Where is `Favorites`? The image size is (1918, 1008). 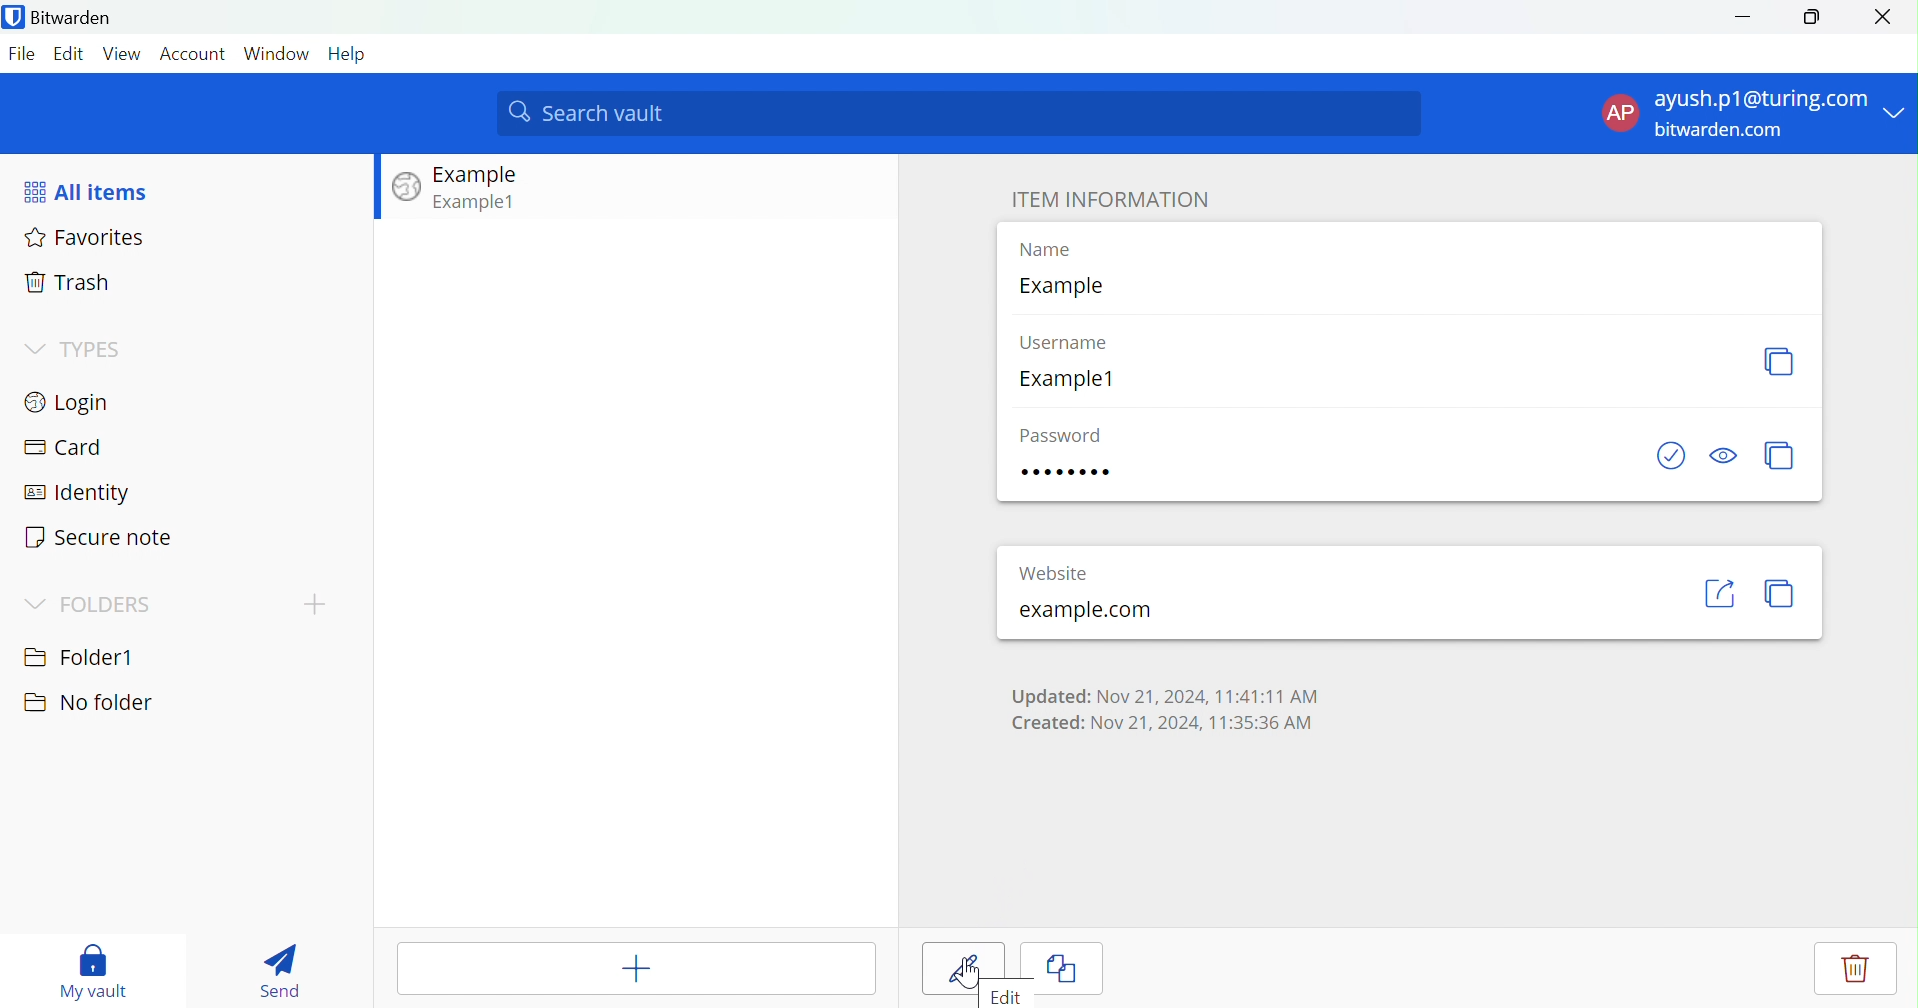
Favorites is located at coordinates (88, 240).